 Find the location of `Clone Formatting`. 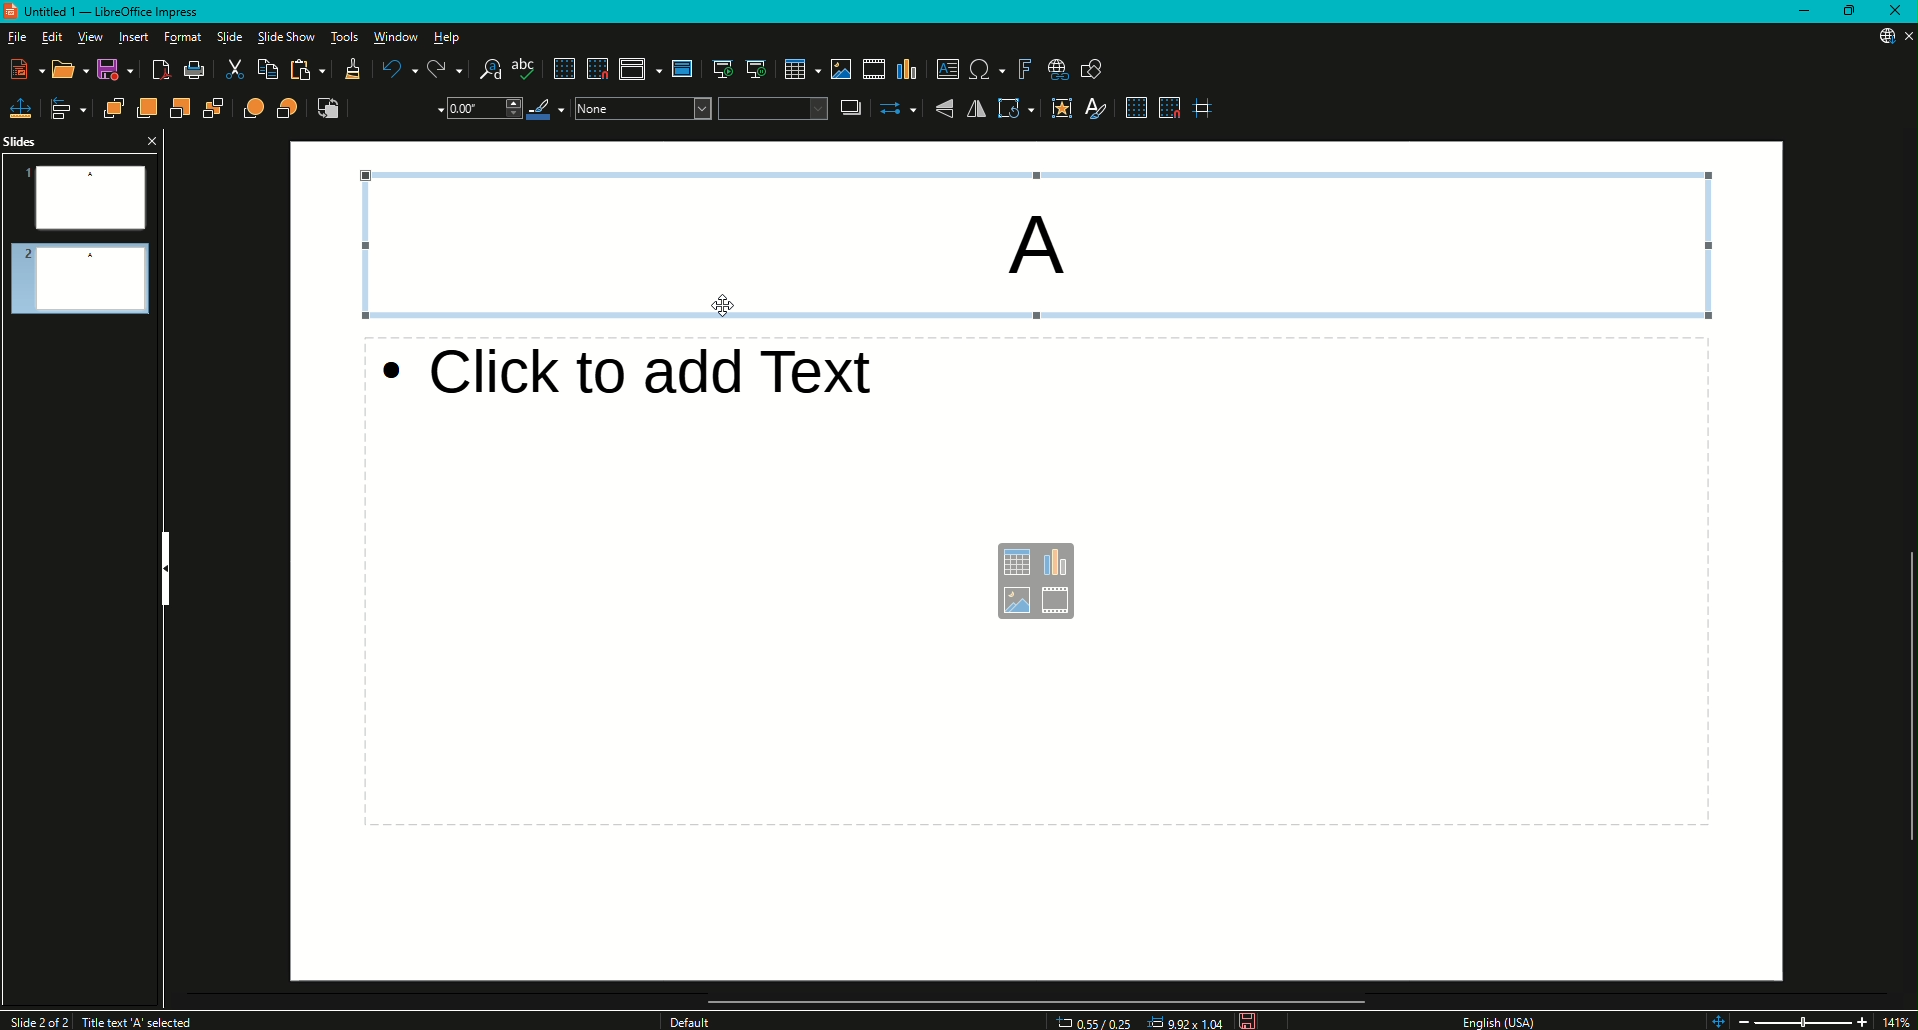

Clone Formatting is located at coordinates (351, 70).